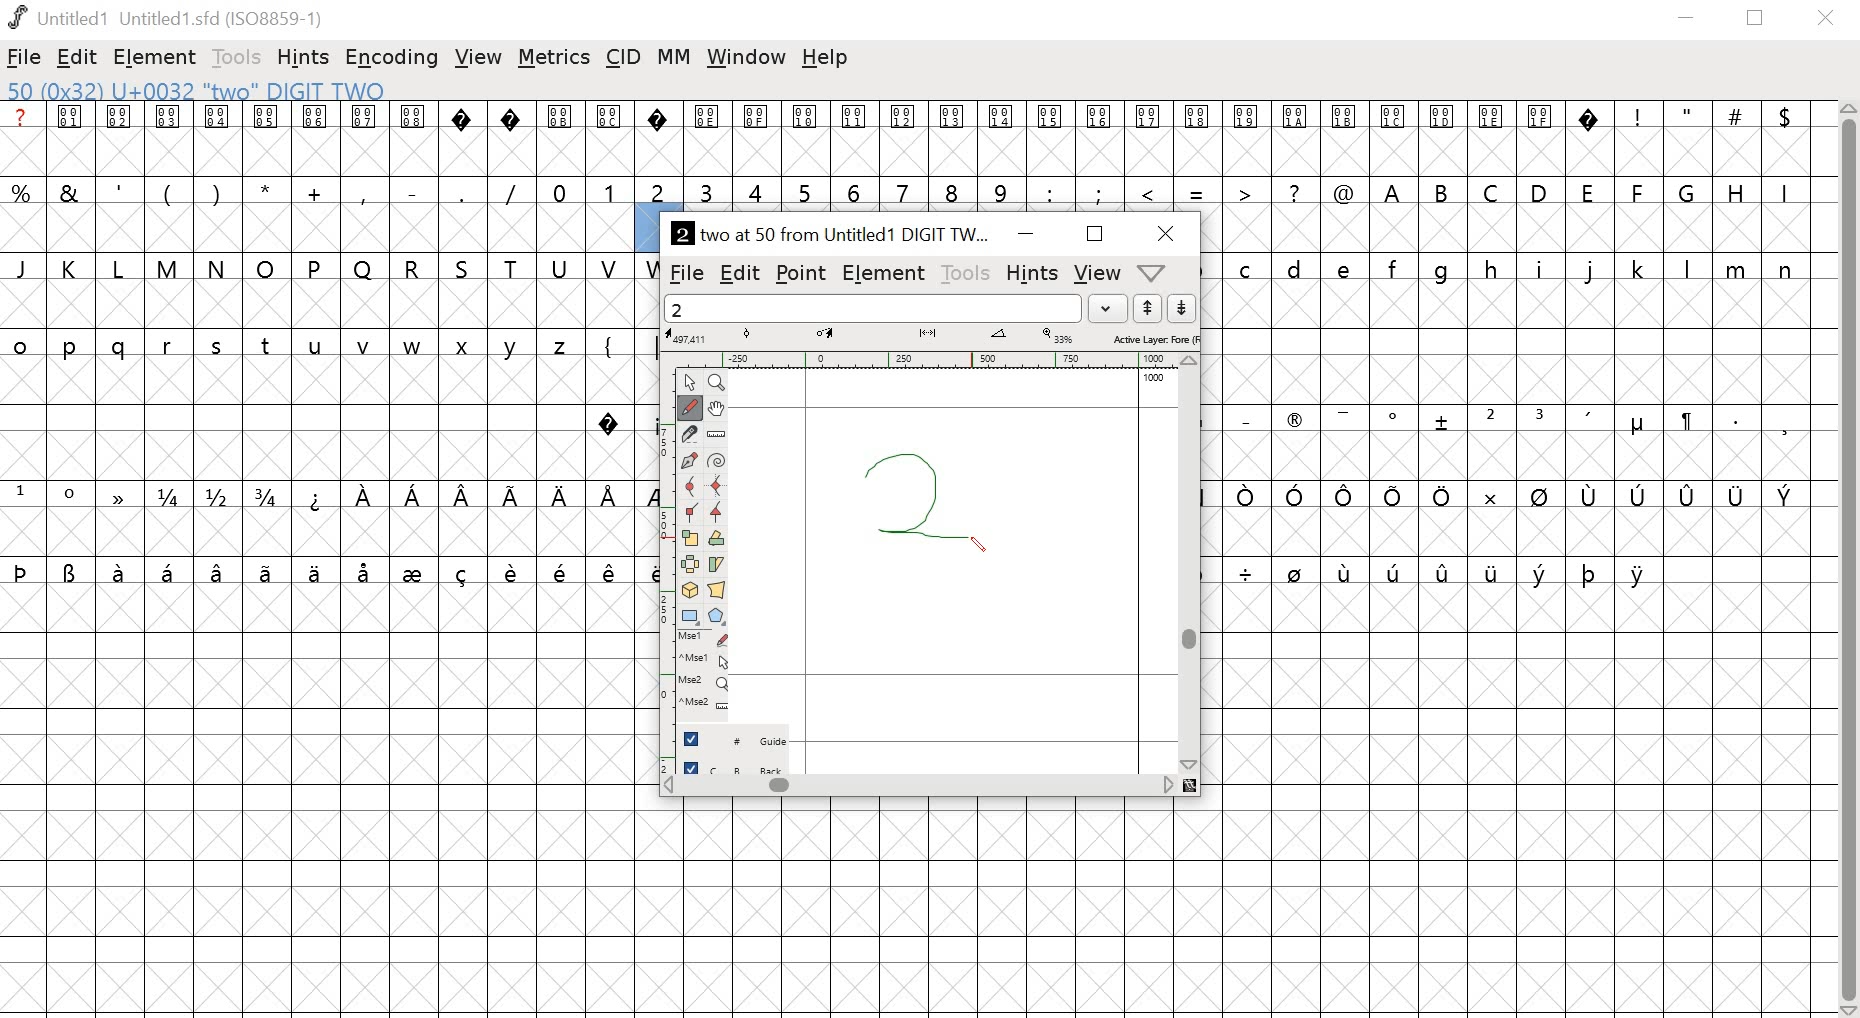 This screenshot has width=1860, height=1018. I want to click on rectangle/ellipse, so click(692, 616).